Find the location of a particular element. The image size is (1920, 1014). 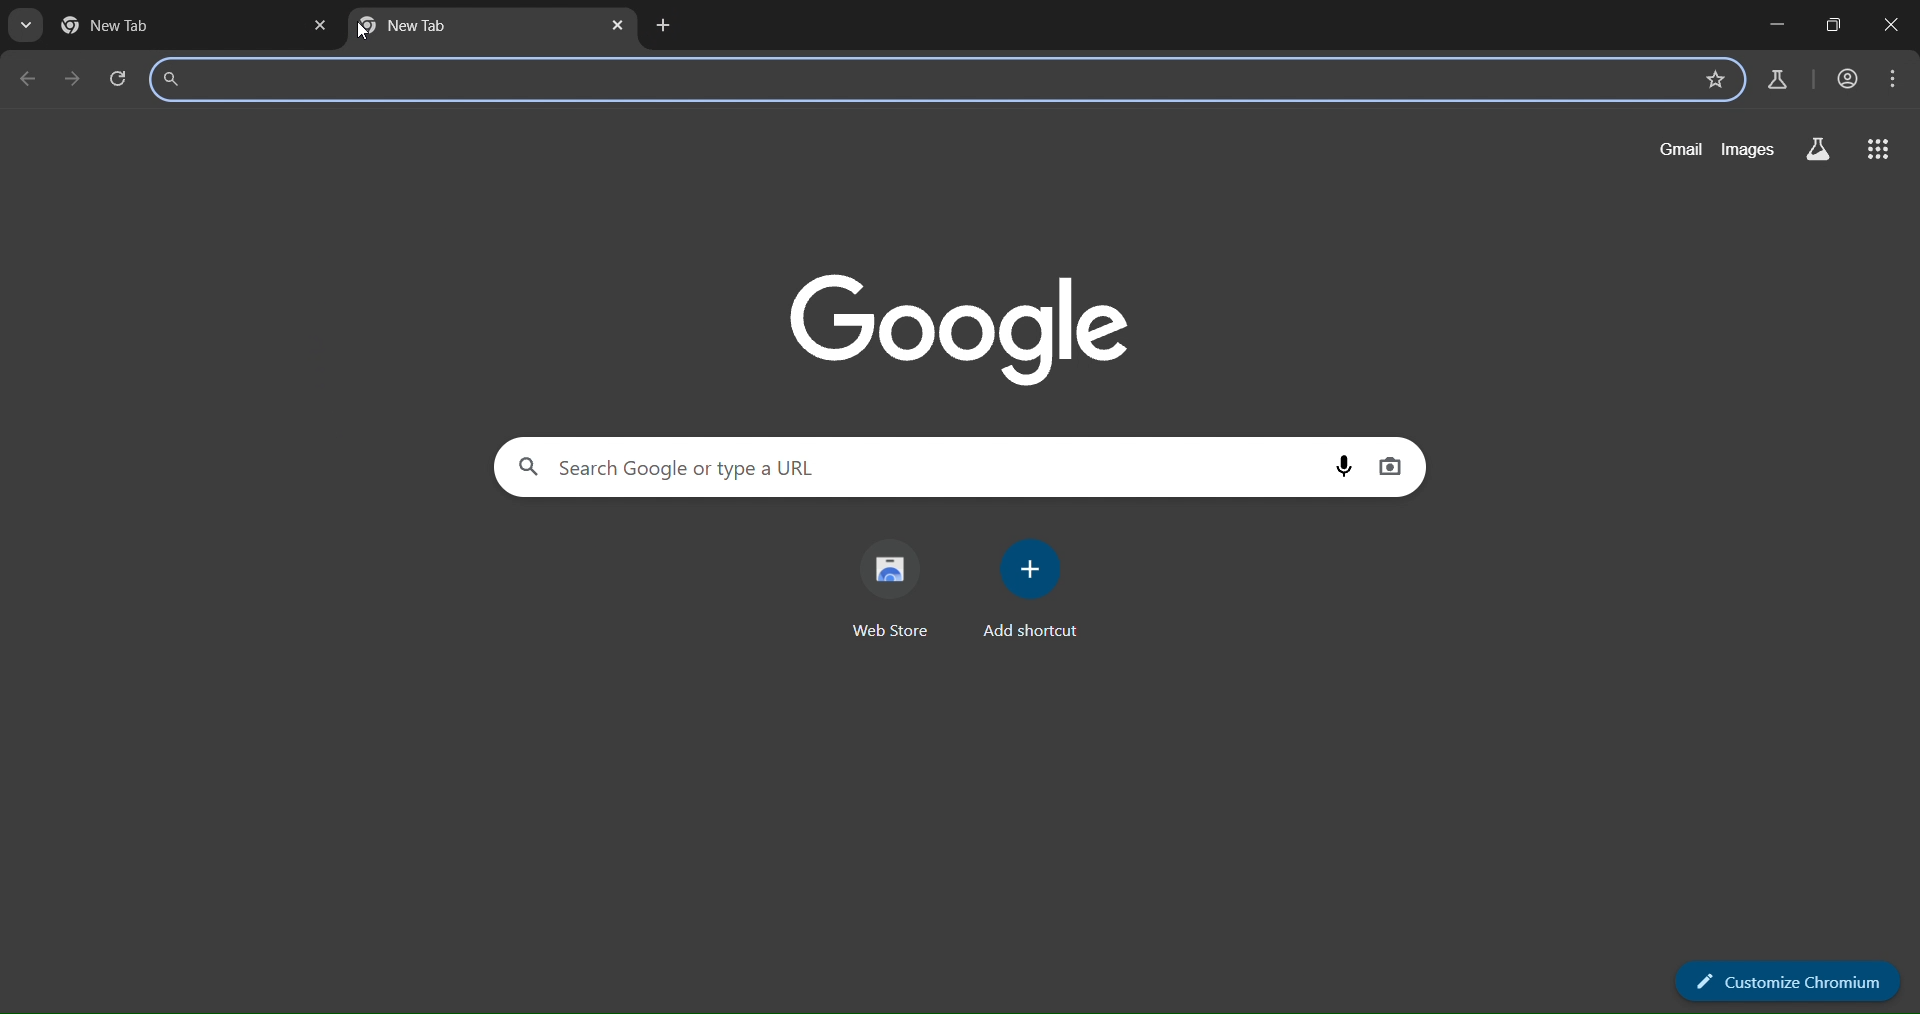

image search is located at coordinates (1394, 466).